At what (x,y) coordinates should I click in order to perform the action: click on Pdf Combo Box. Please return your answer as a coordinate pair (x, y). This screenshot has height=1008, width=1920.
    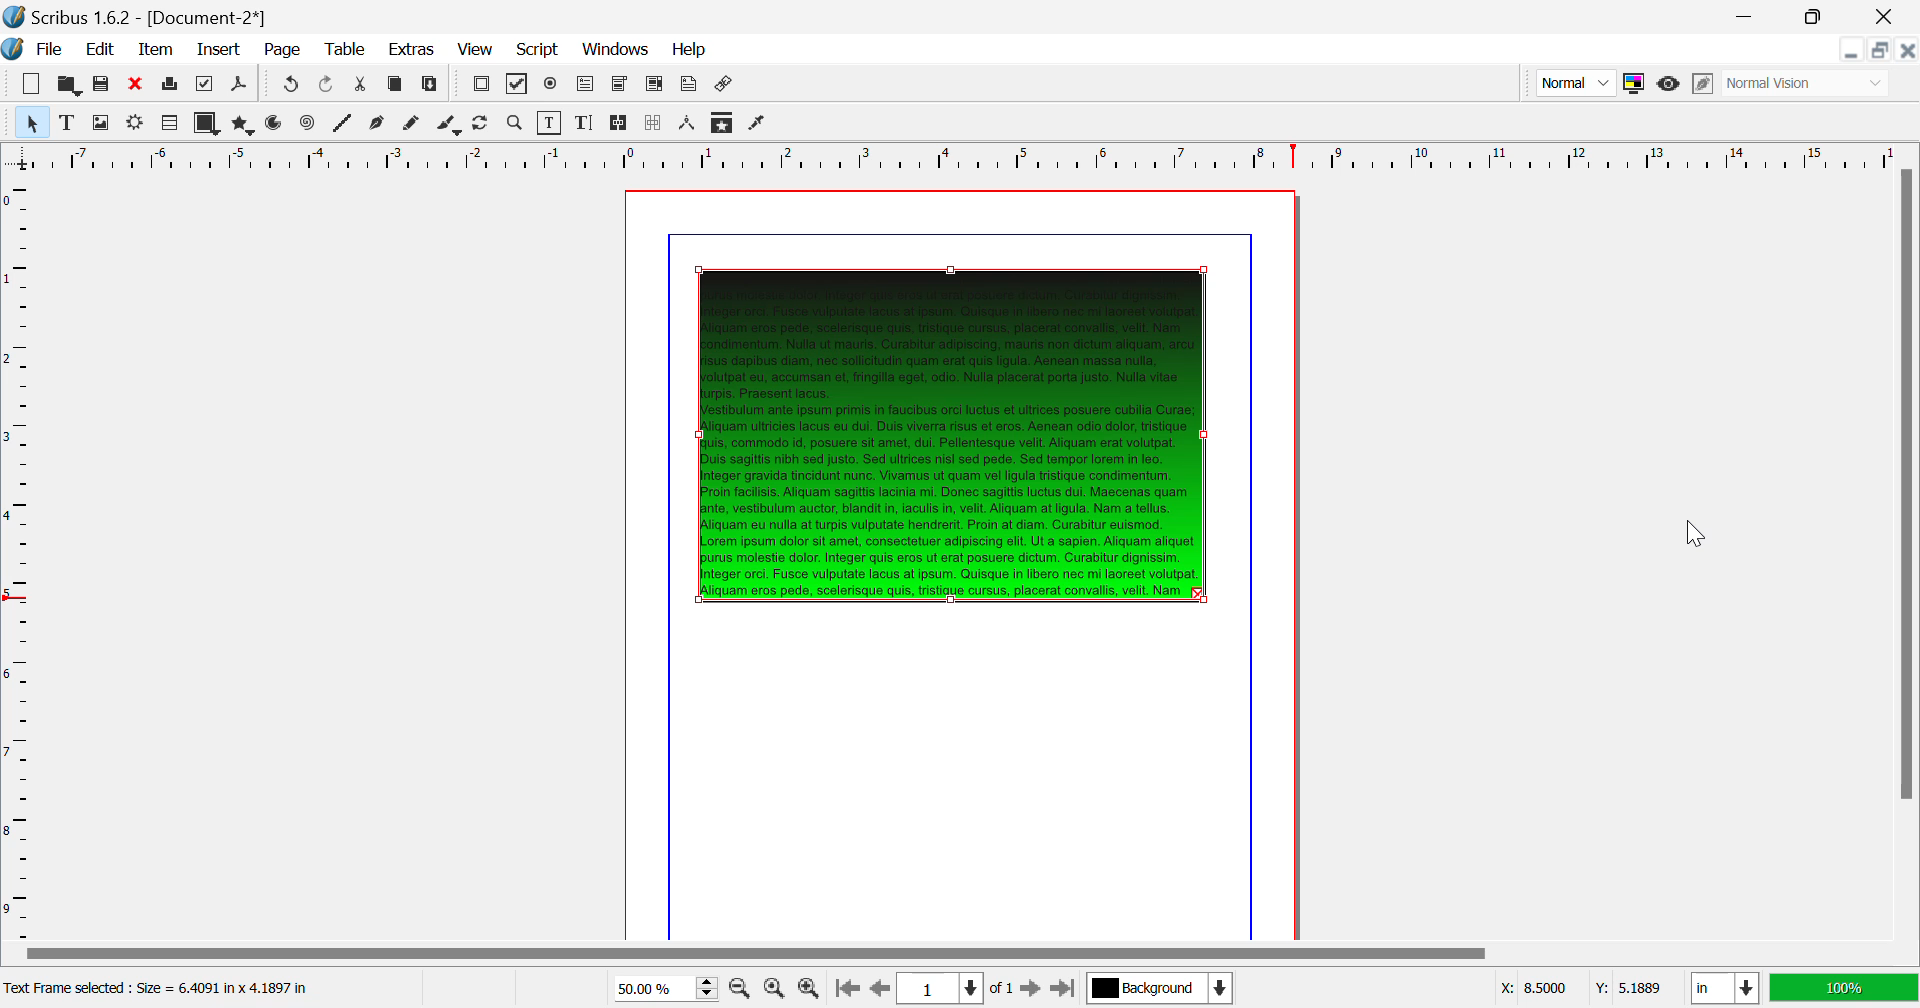
    Looking at the image, I should click on (619, 85).